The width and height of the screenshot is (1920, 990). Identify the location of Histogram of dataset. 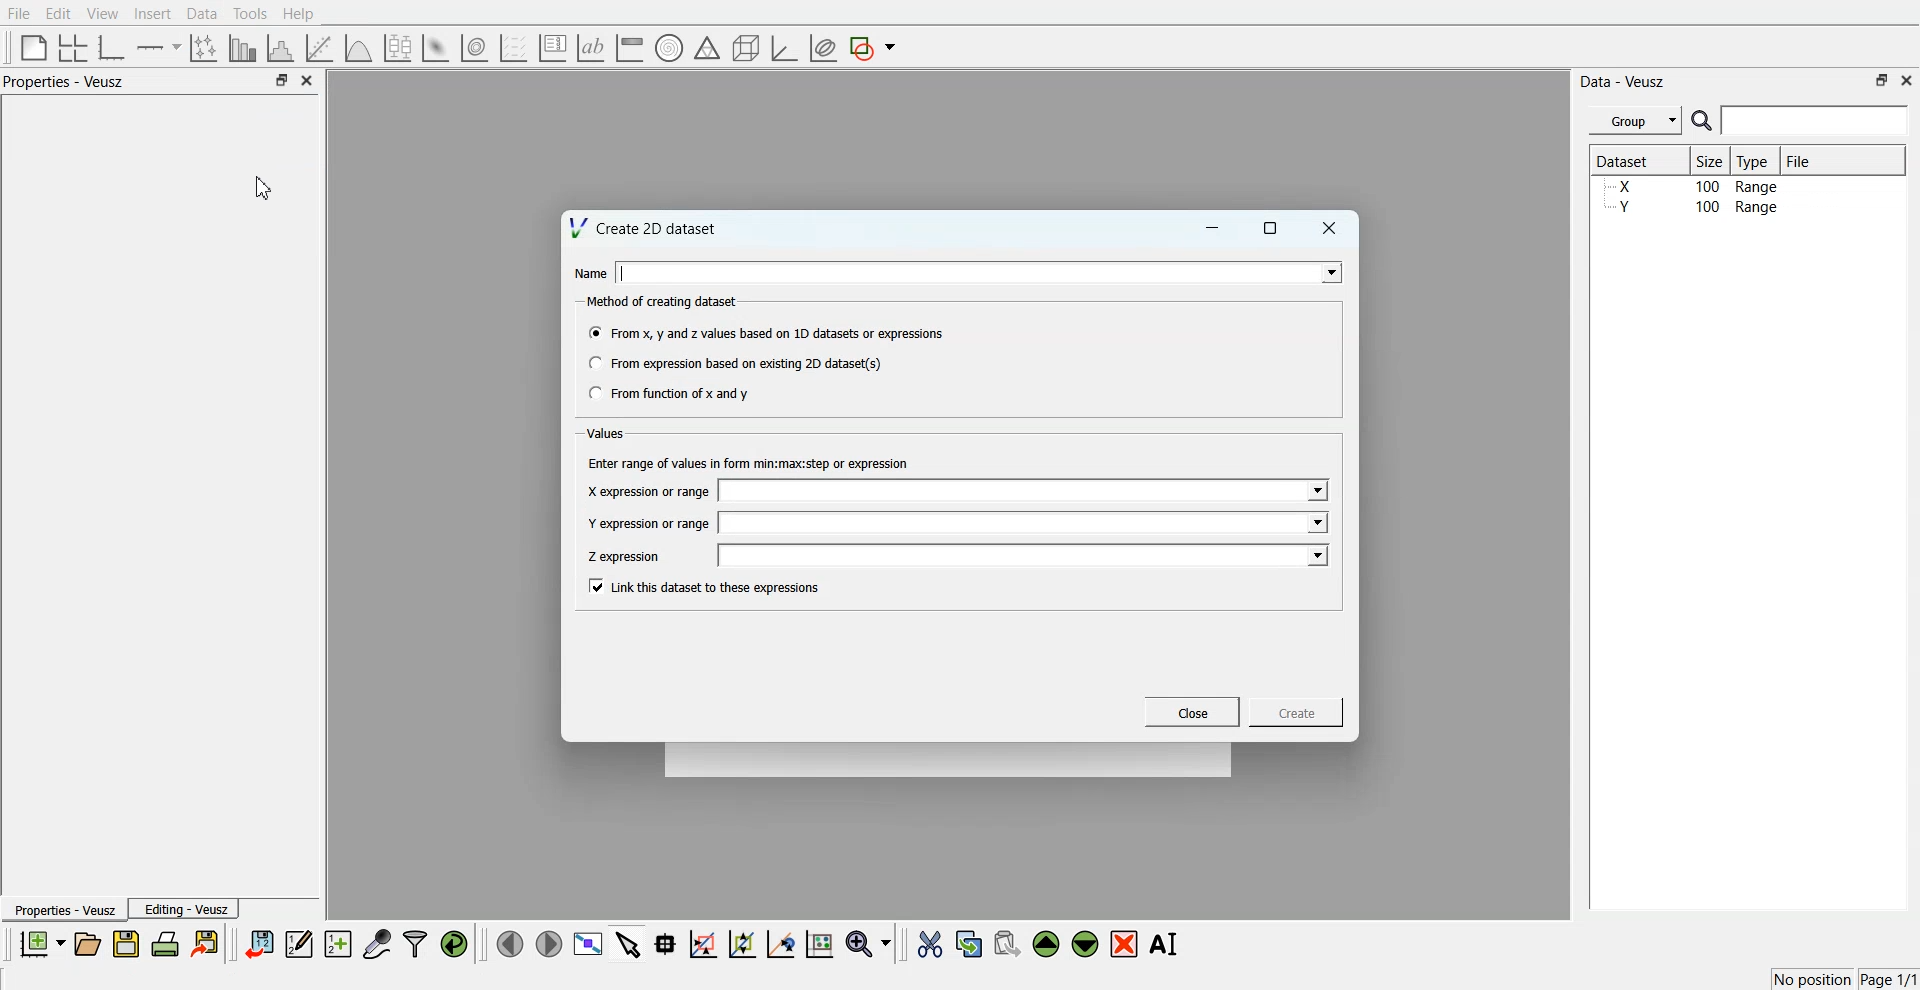
(278, 49).